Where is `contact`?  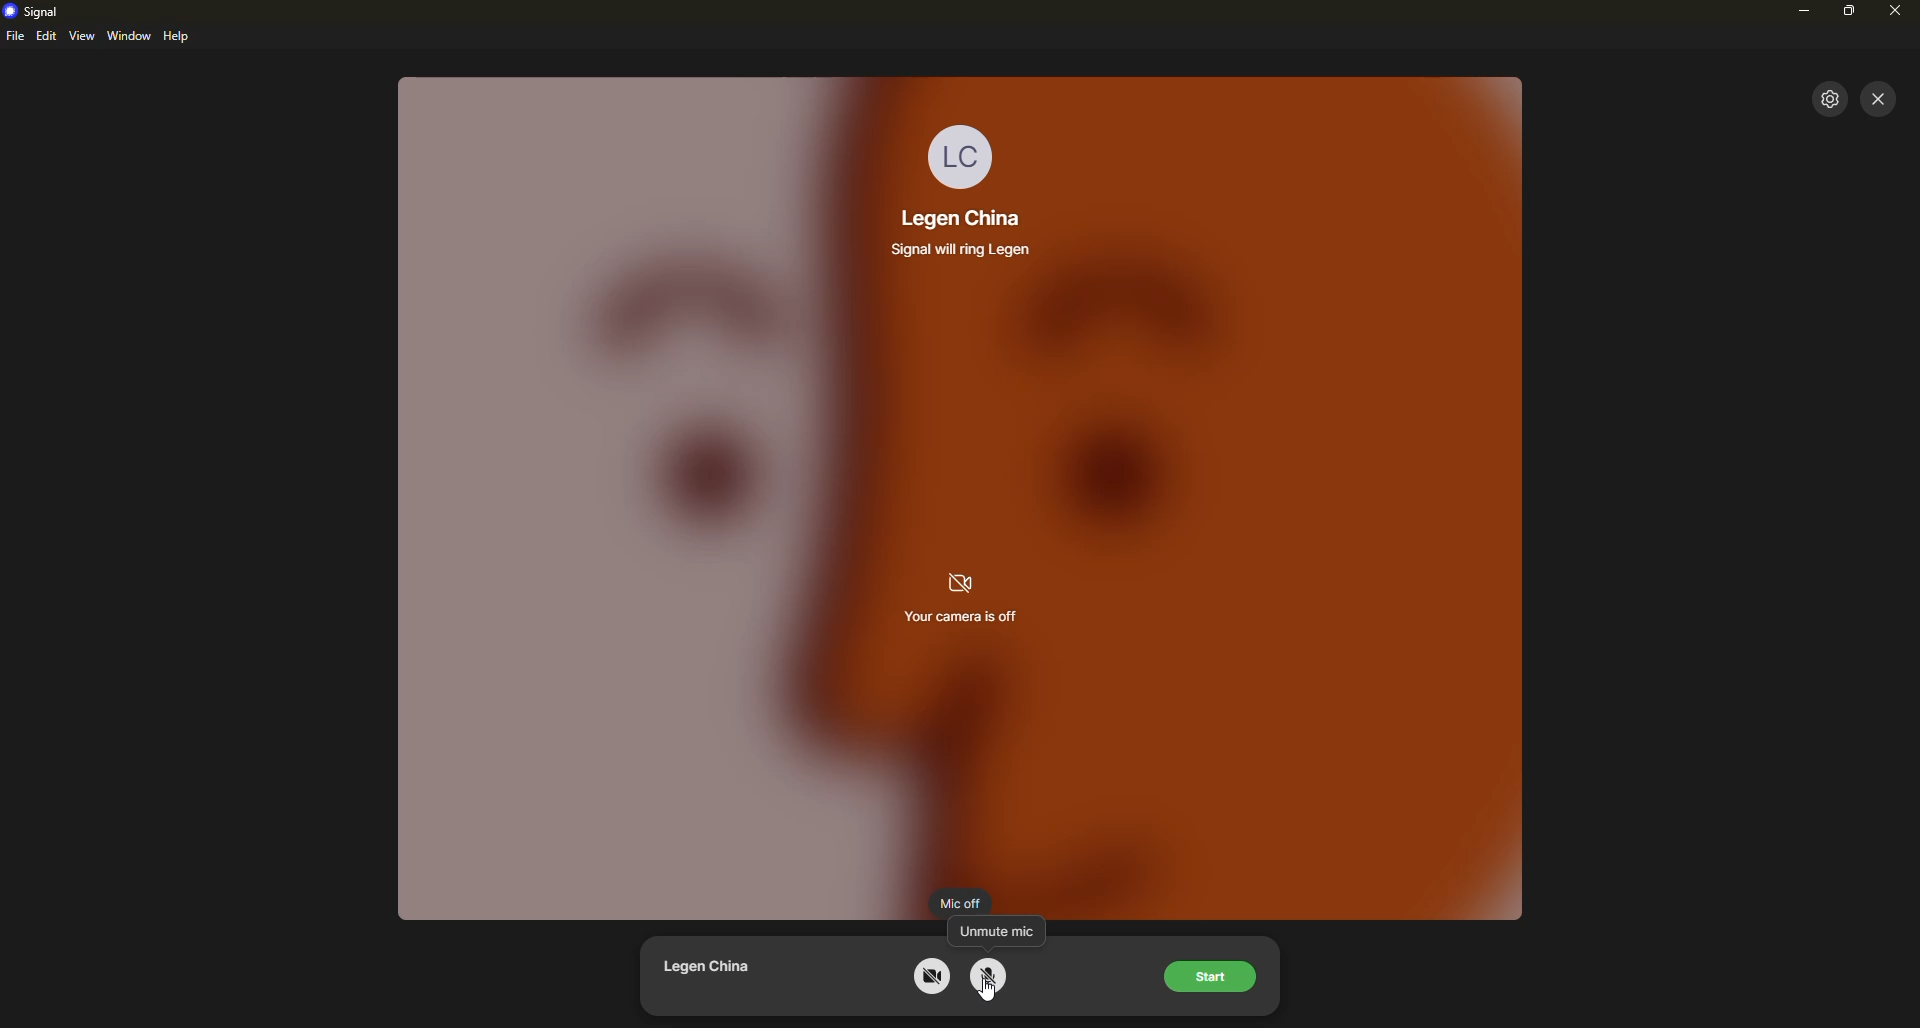 contact is located at coordinates (958, 218).